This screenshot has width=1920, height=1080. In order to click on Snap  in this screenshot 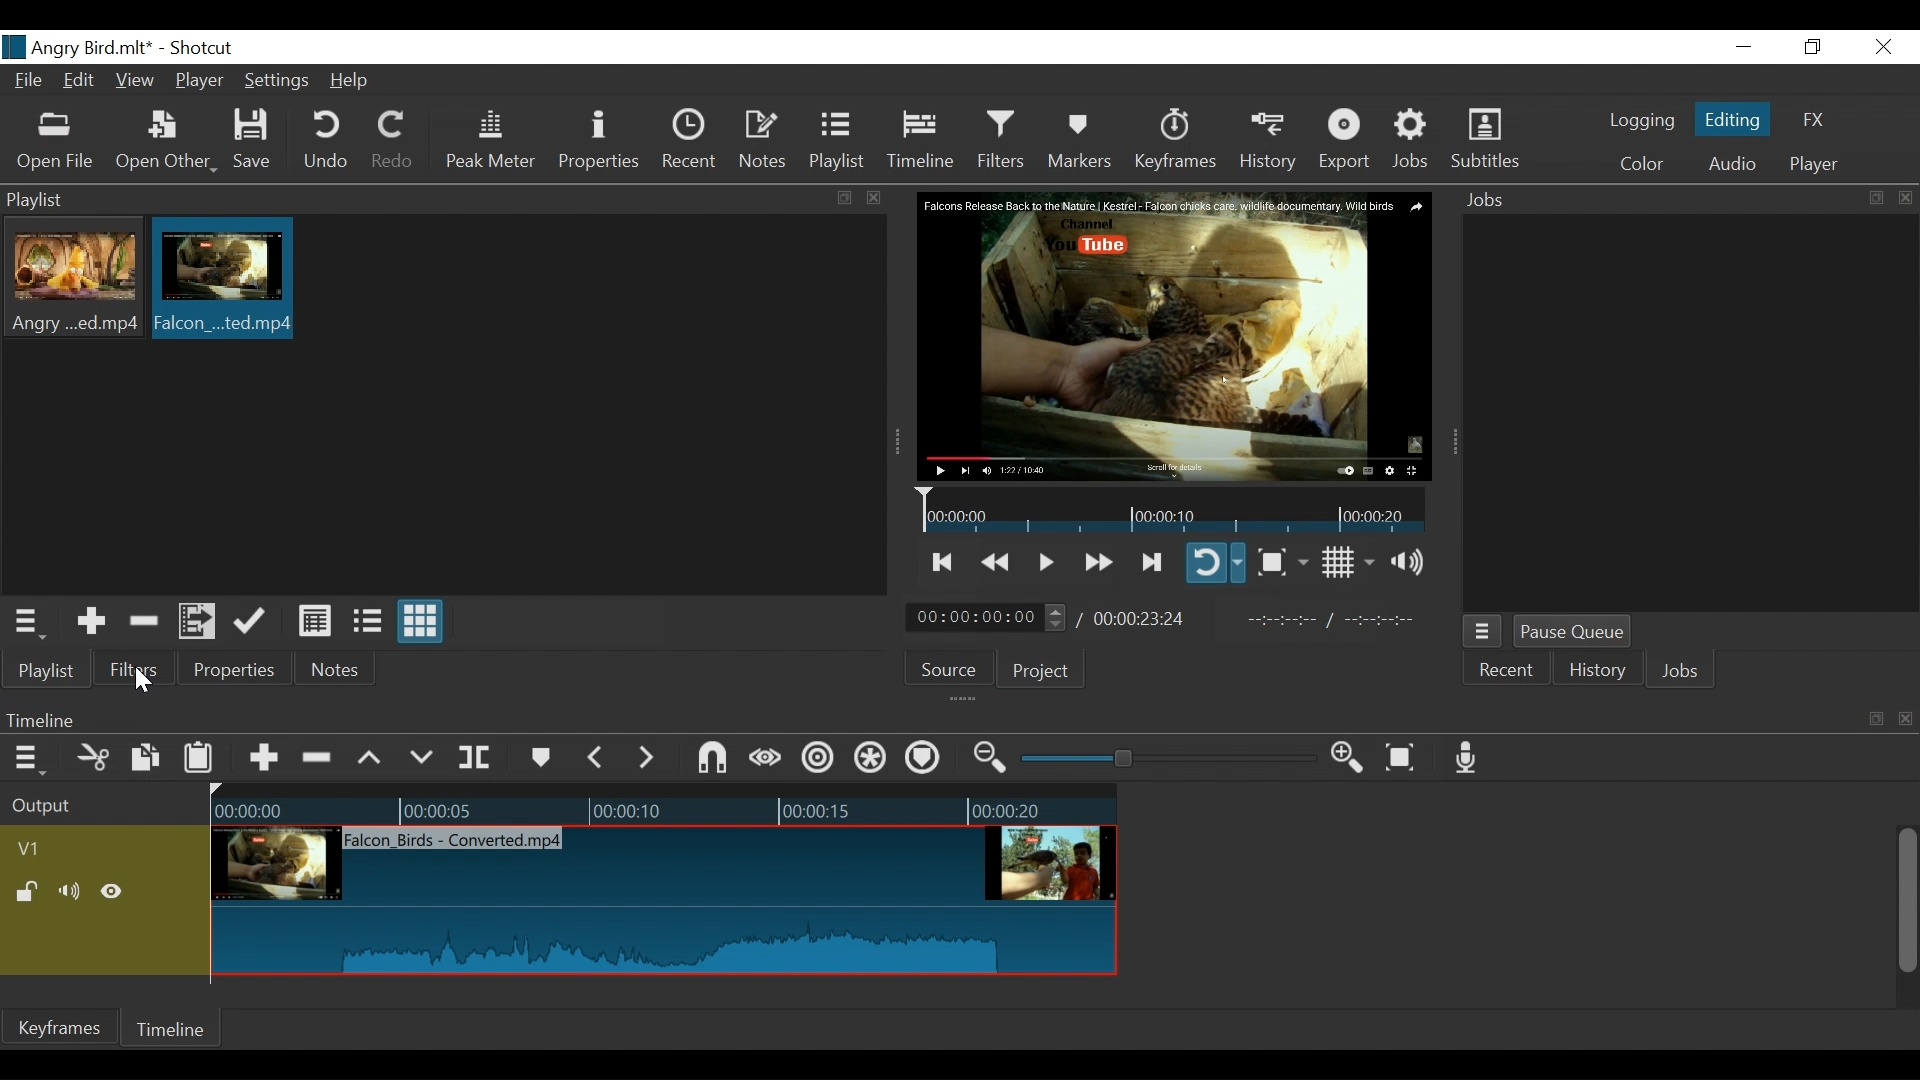, I will do `click(712, 760)`.